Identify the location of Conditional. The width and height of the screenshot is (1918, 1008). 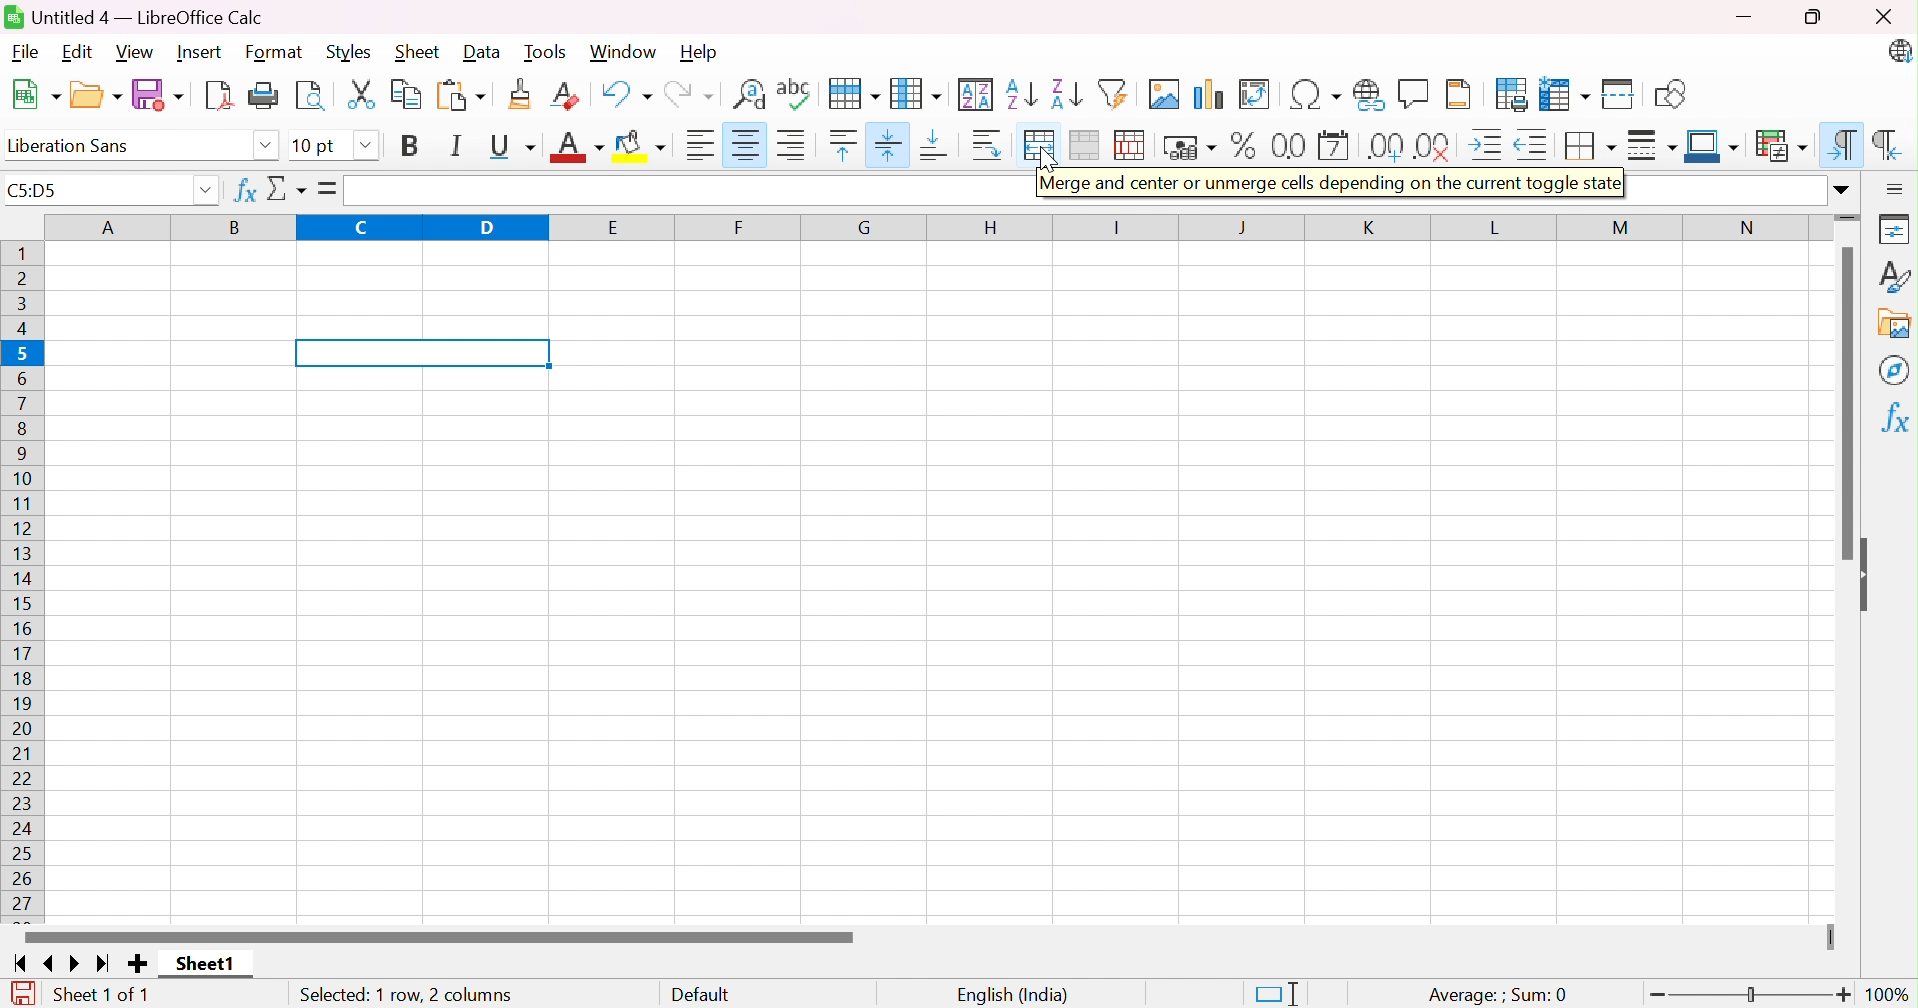
(1777, 142).